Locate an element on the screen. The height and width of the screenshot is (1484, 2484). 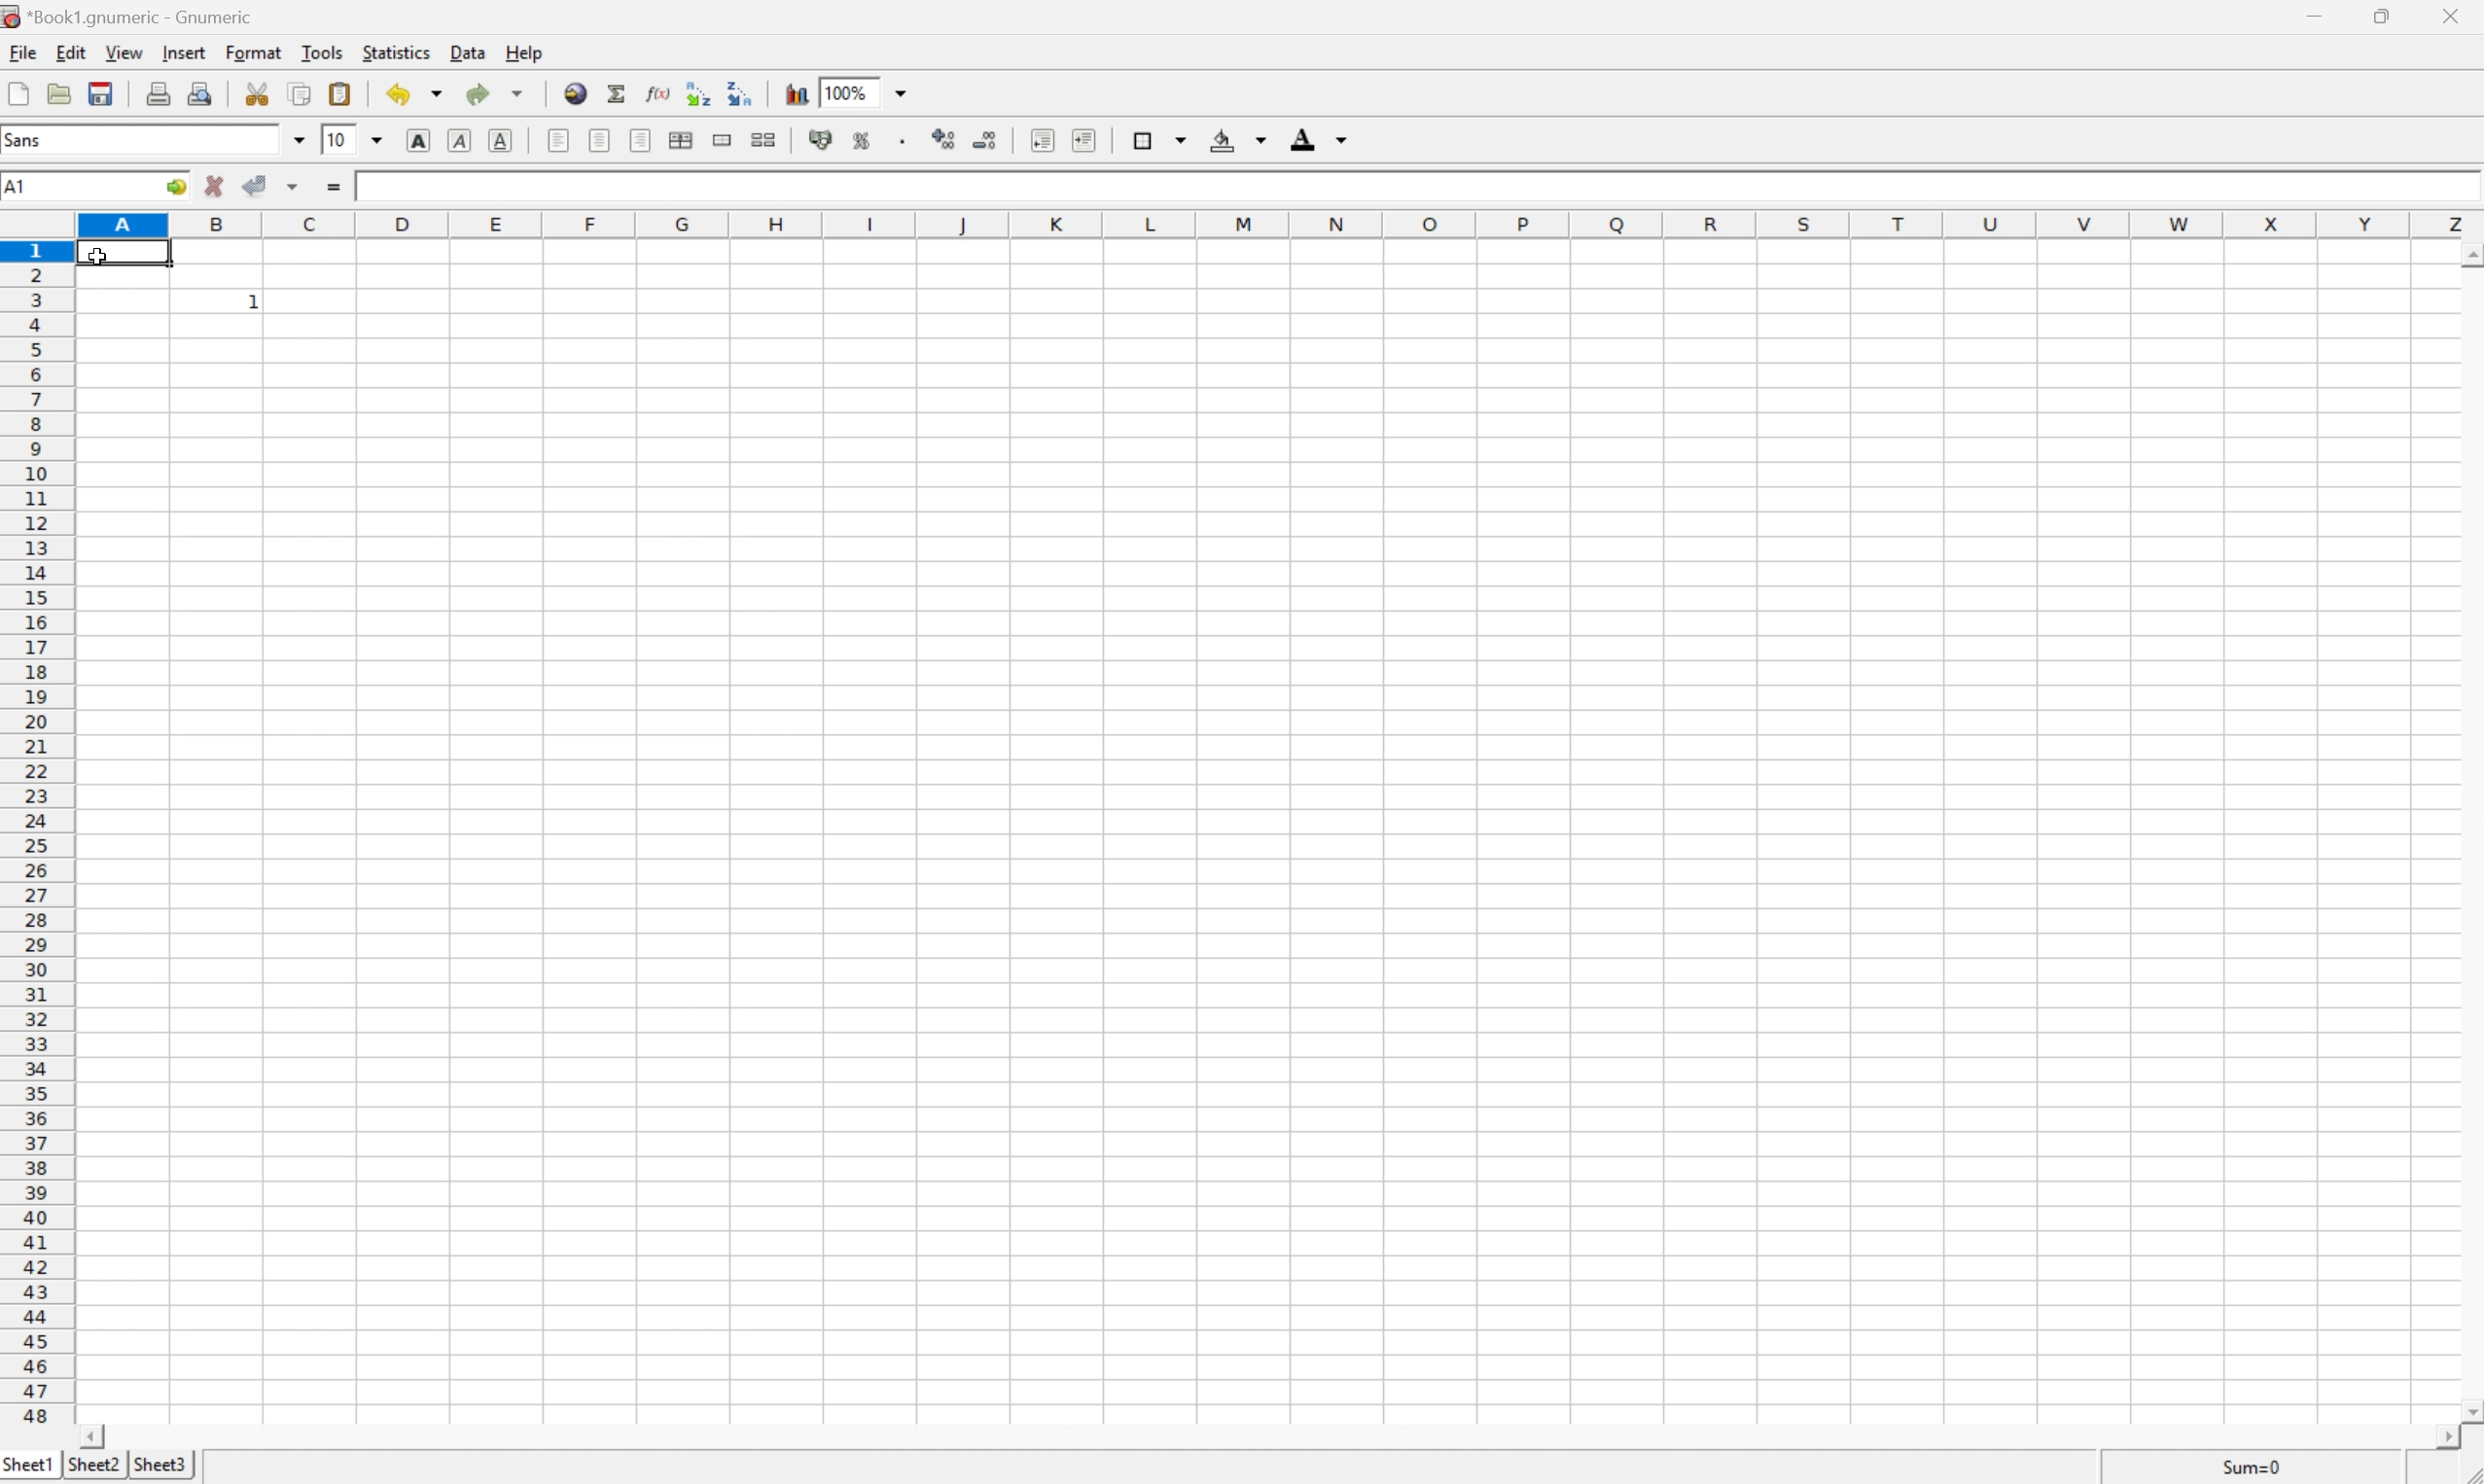
borders is located at coordinates (1158, 141).